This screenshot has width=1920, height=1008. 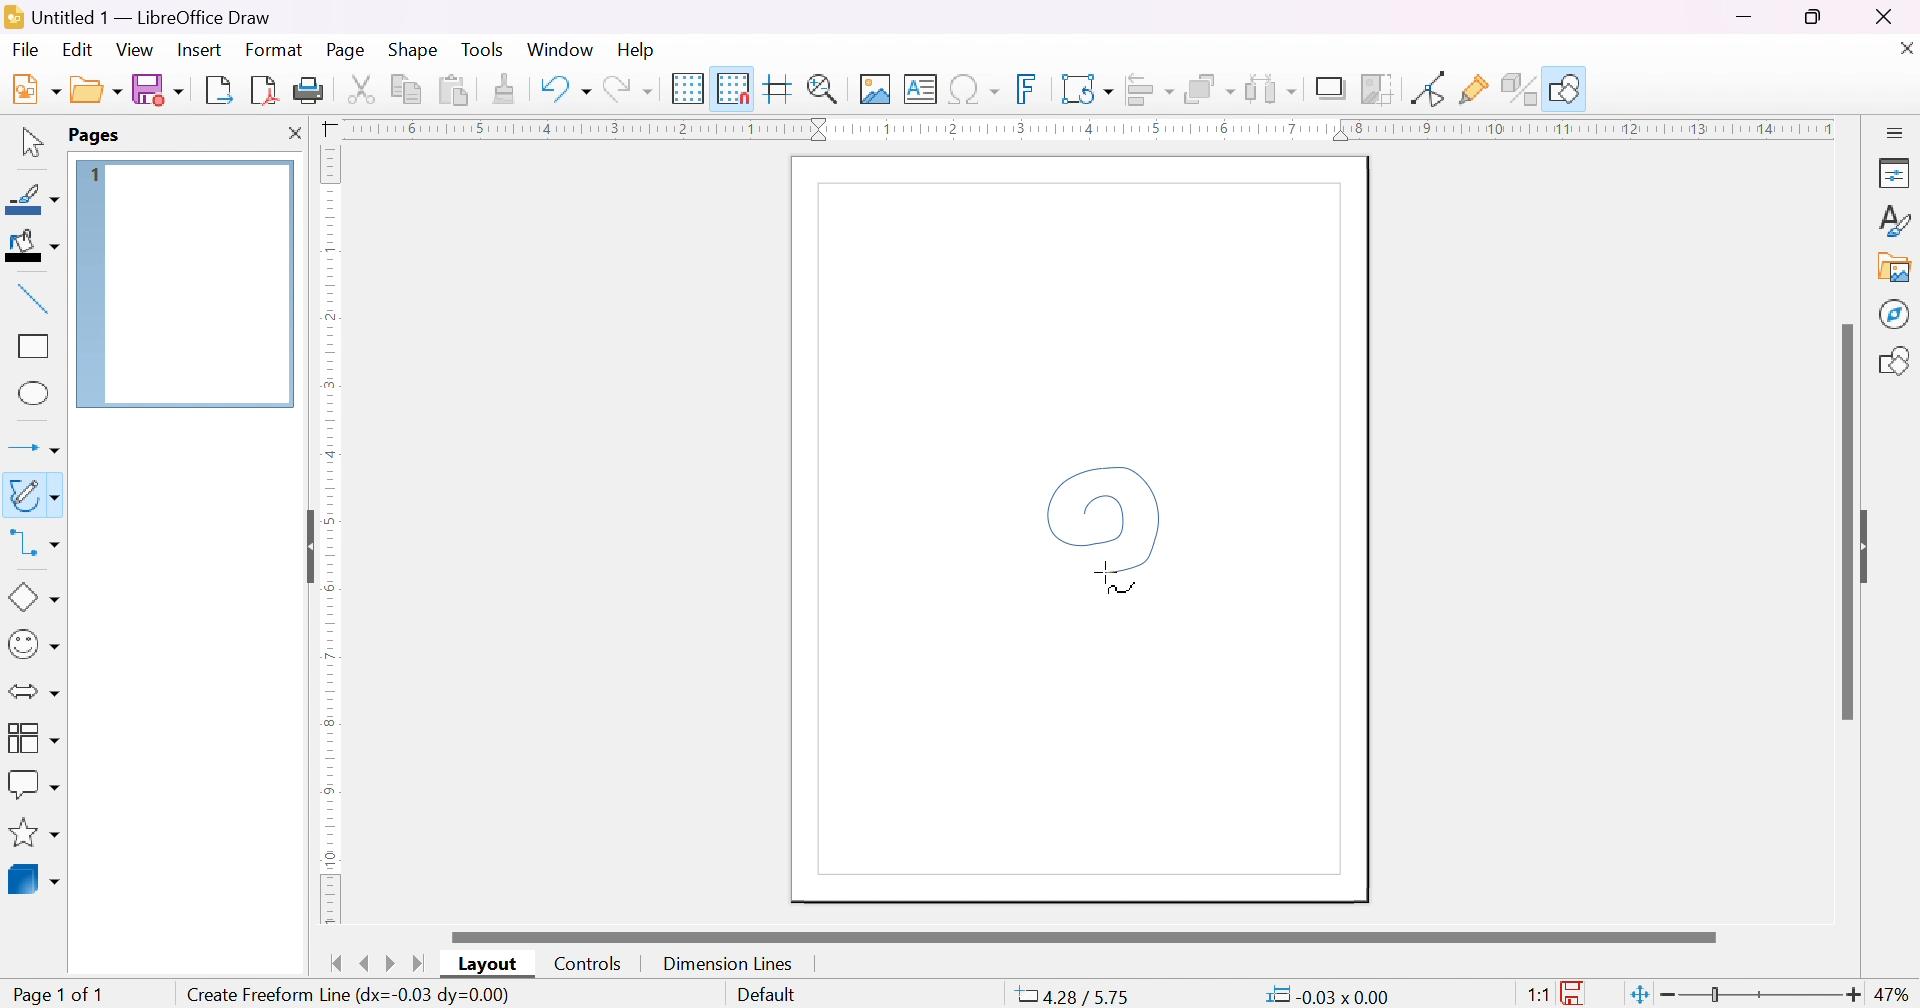 I want to click on show draw function, so click(x=1564, y=89).